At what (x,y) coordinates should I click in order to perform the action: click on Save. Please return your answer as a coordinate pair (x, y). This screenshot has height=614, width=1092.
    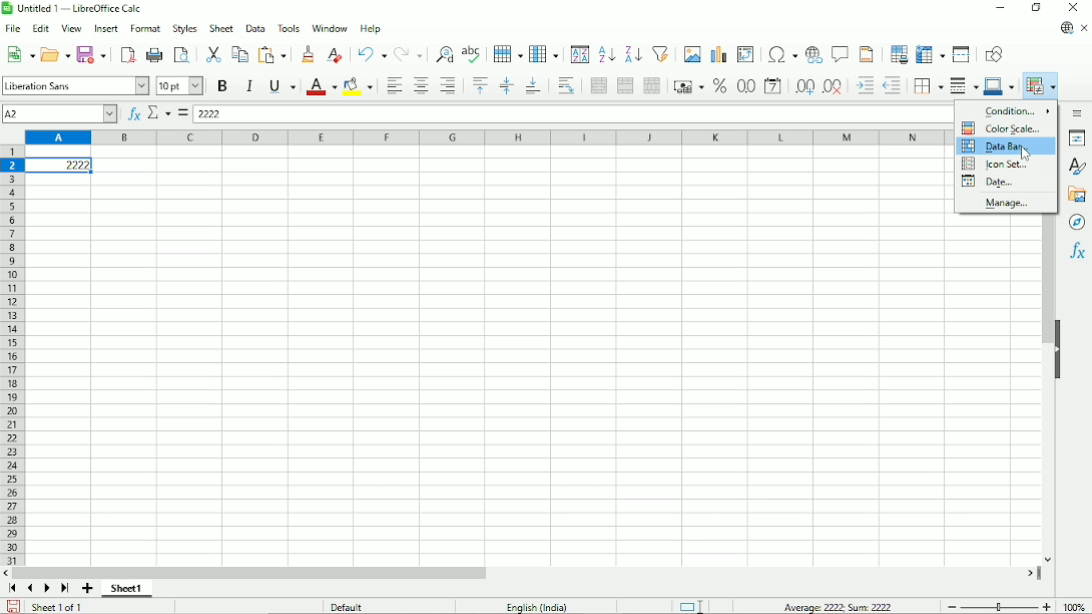
    Looking at the image, I should click on (14, 605).